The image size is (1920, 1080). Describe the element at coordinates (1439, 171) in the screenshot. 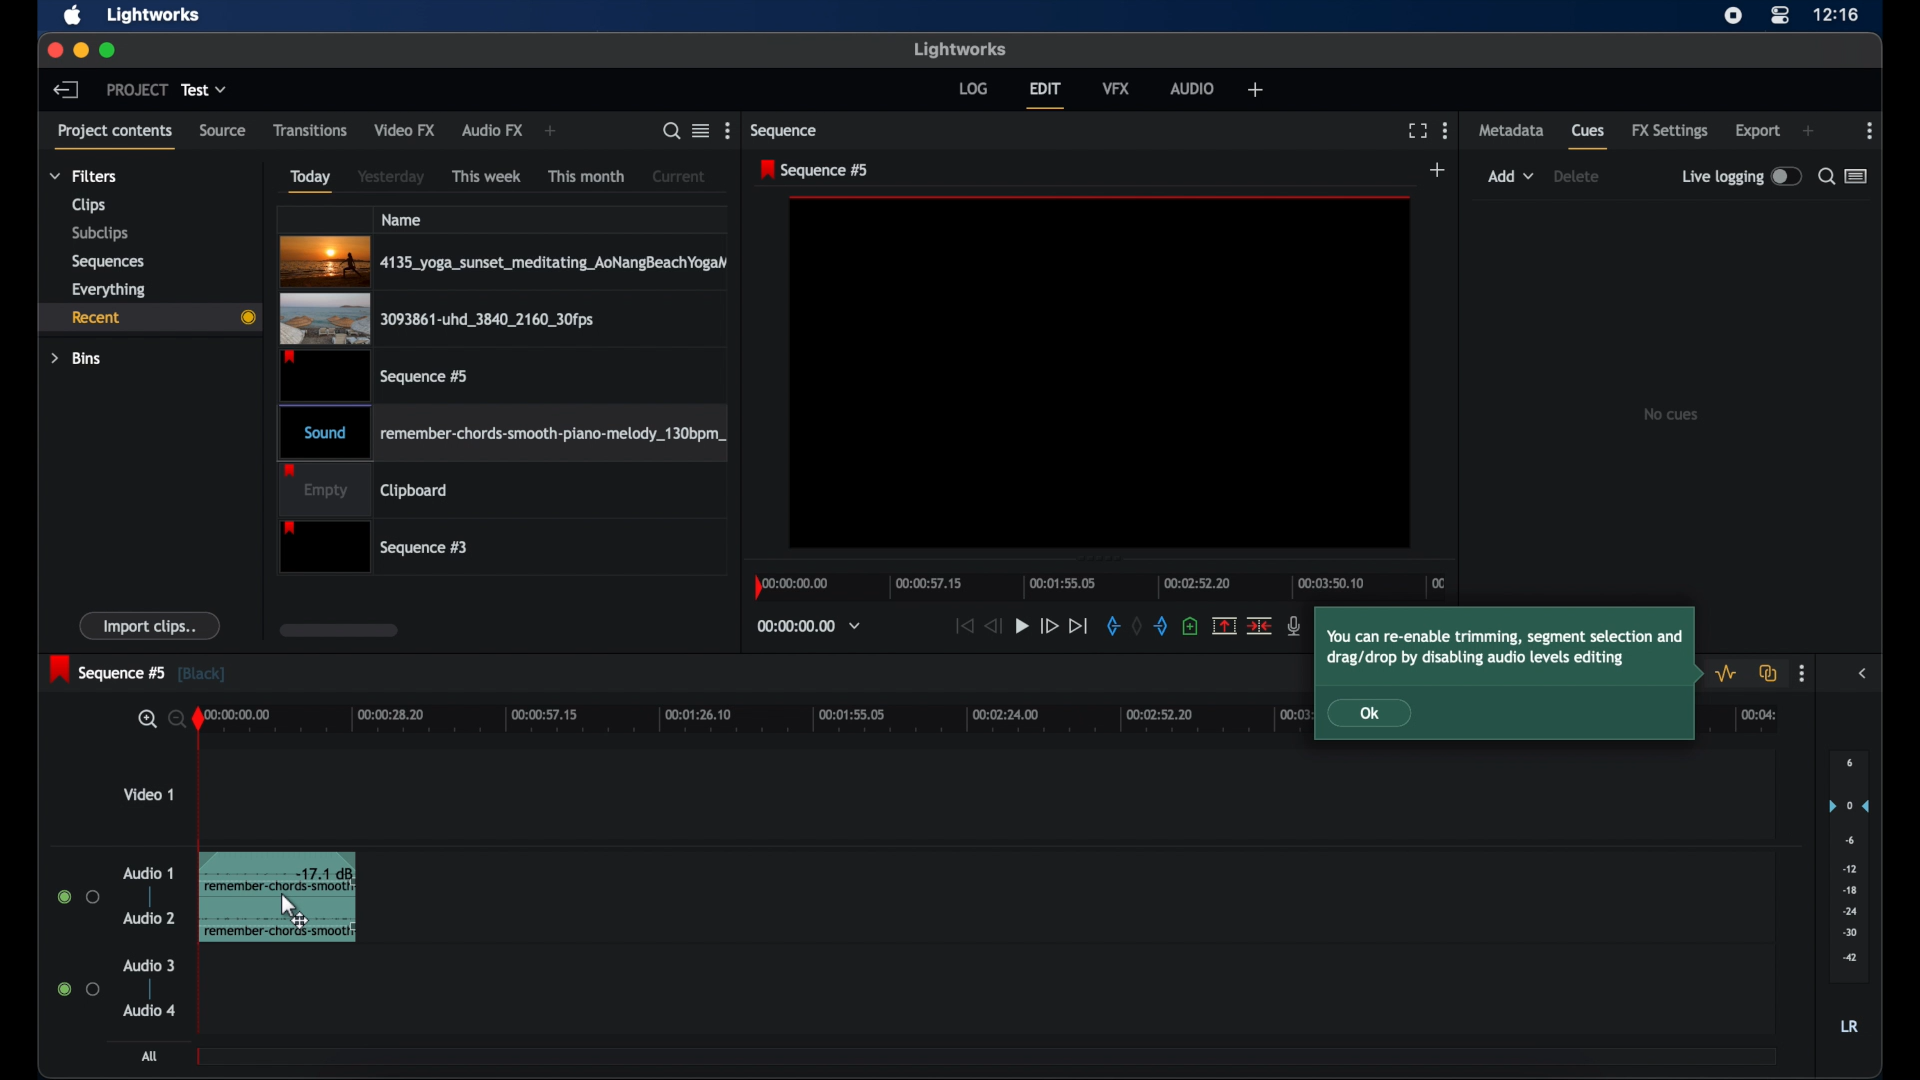

I see `add` at that location.